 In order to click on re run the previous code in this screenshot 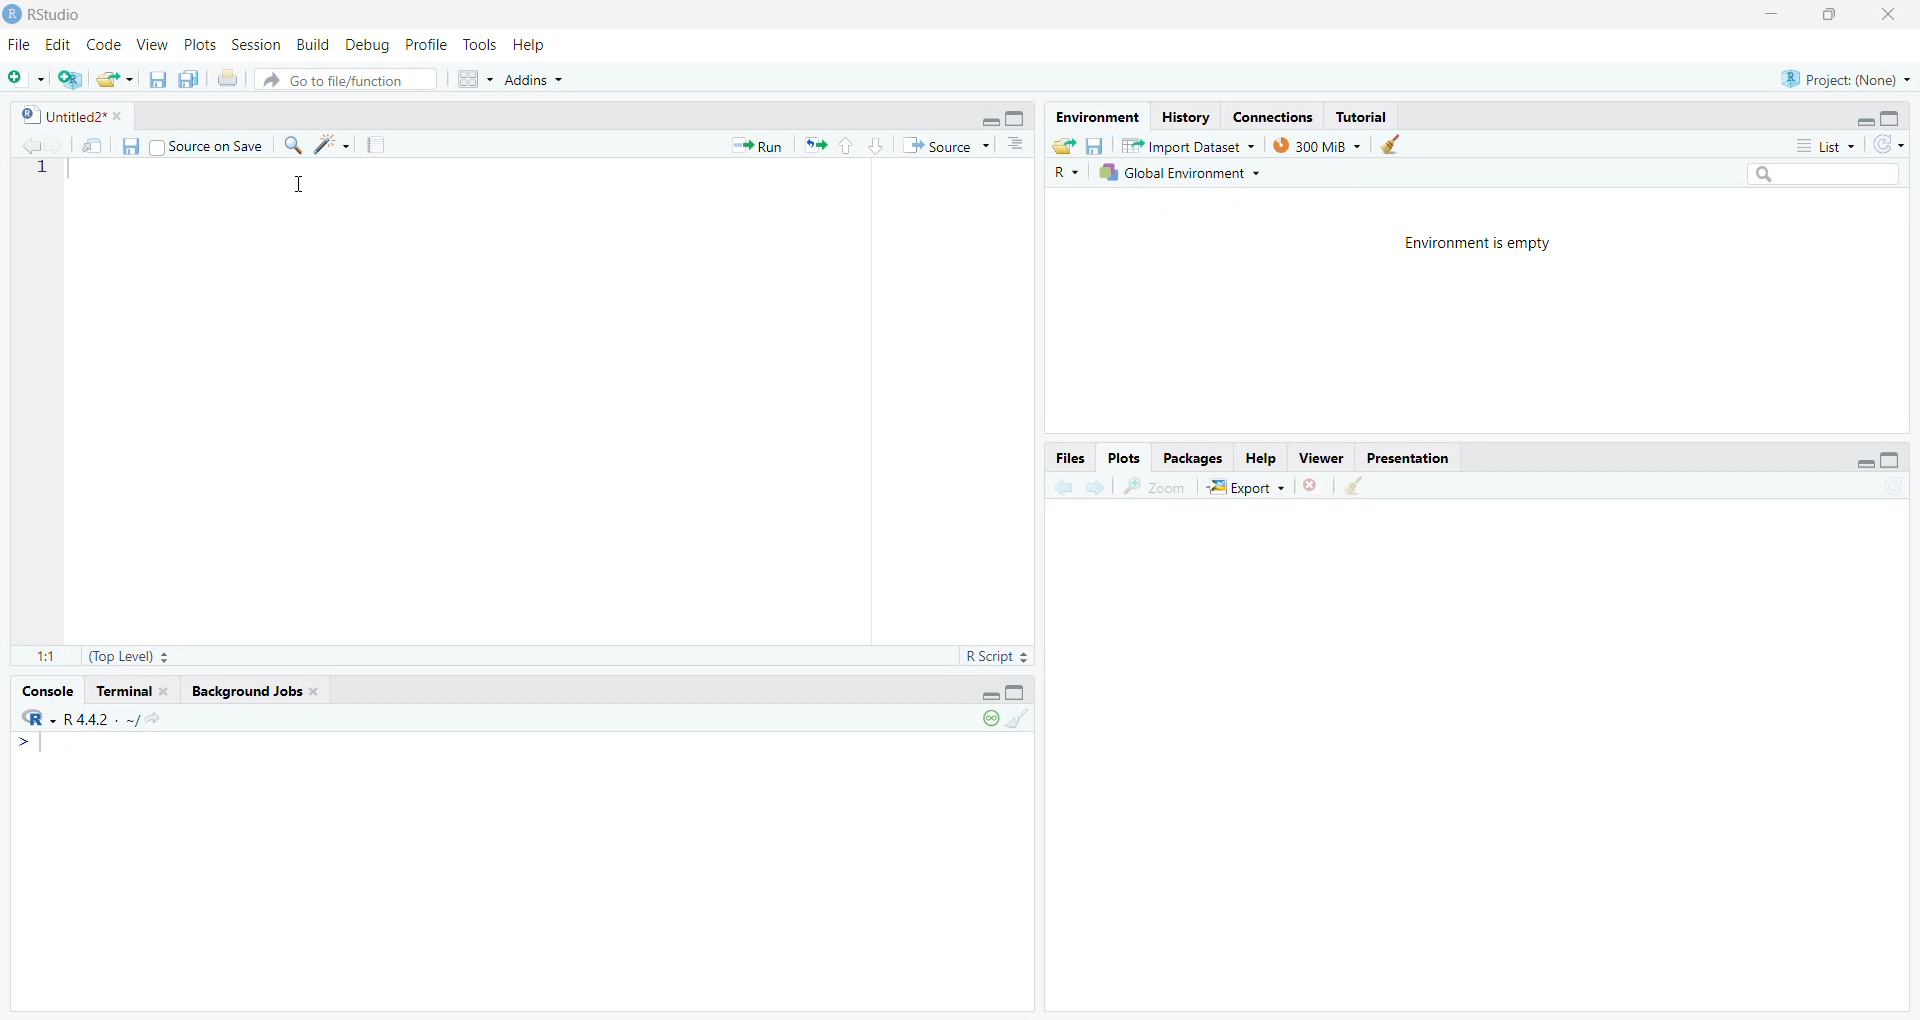, I will do `click(815, 144)`.